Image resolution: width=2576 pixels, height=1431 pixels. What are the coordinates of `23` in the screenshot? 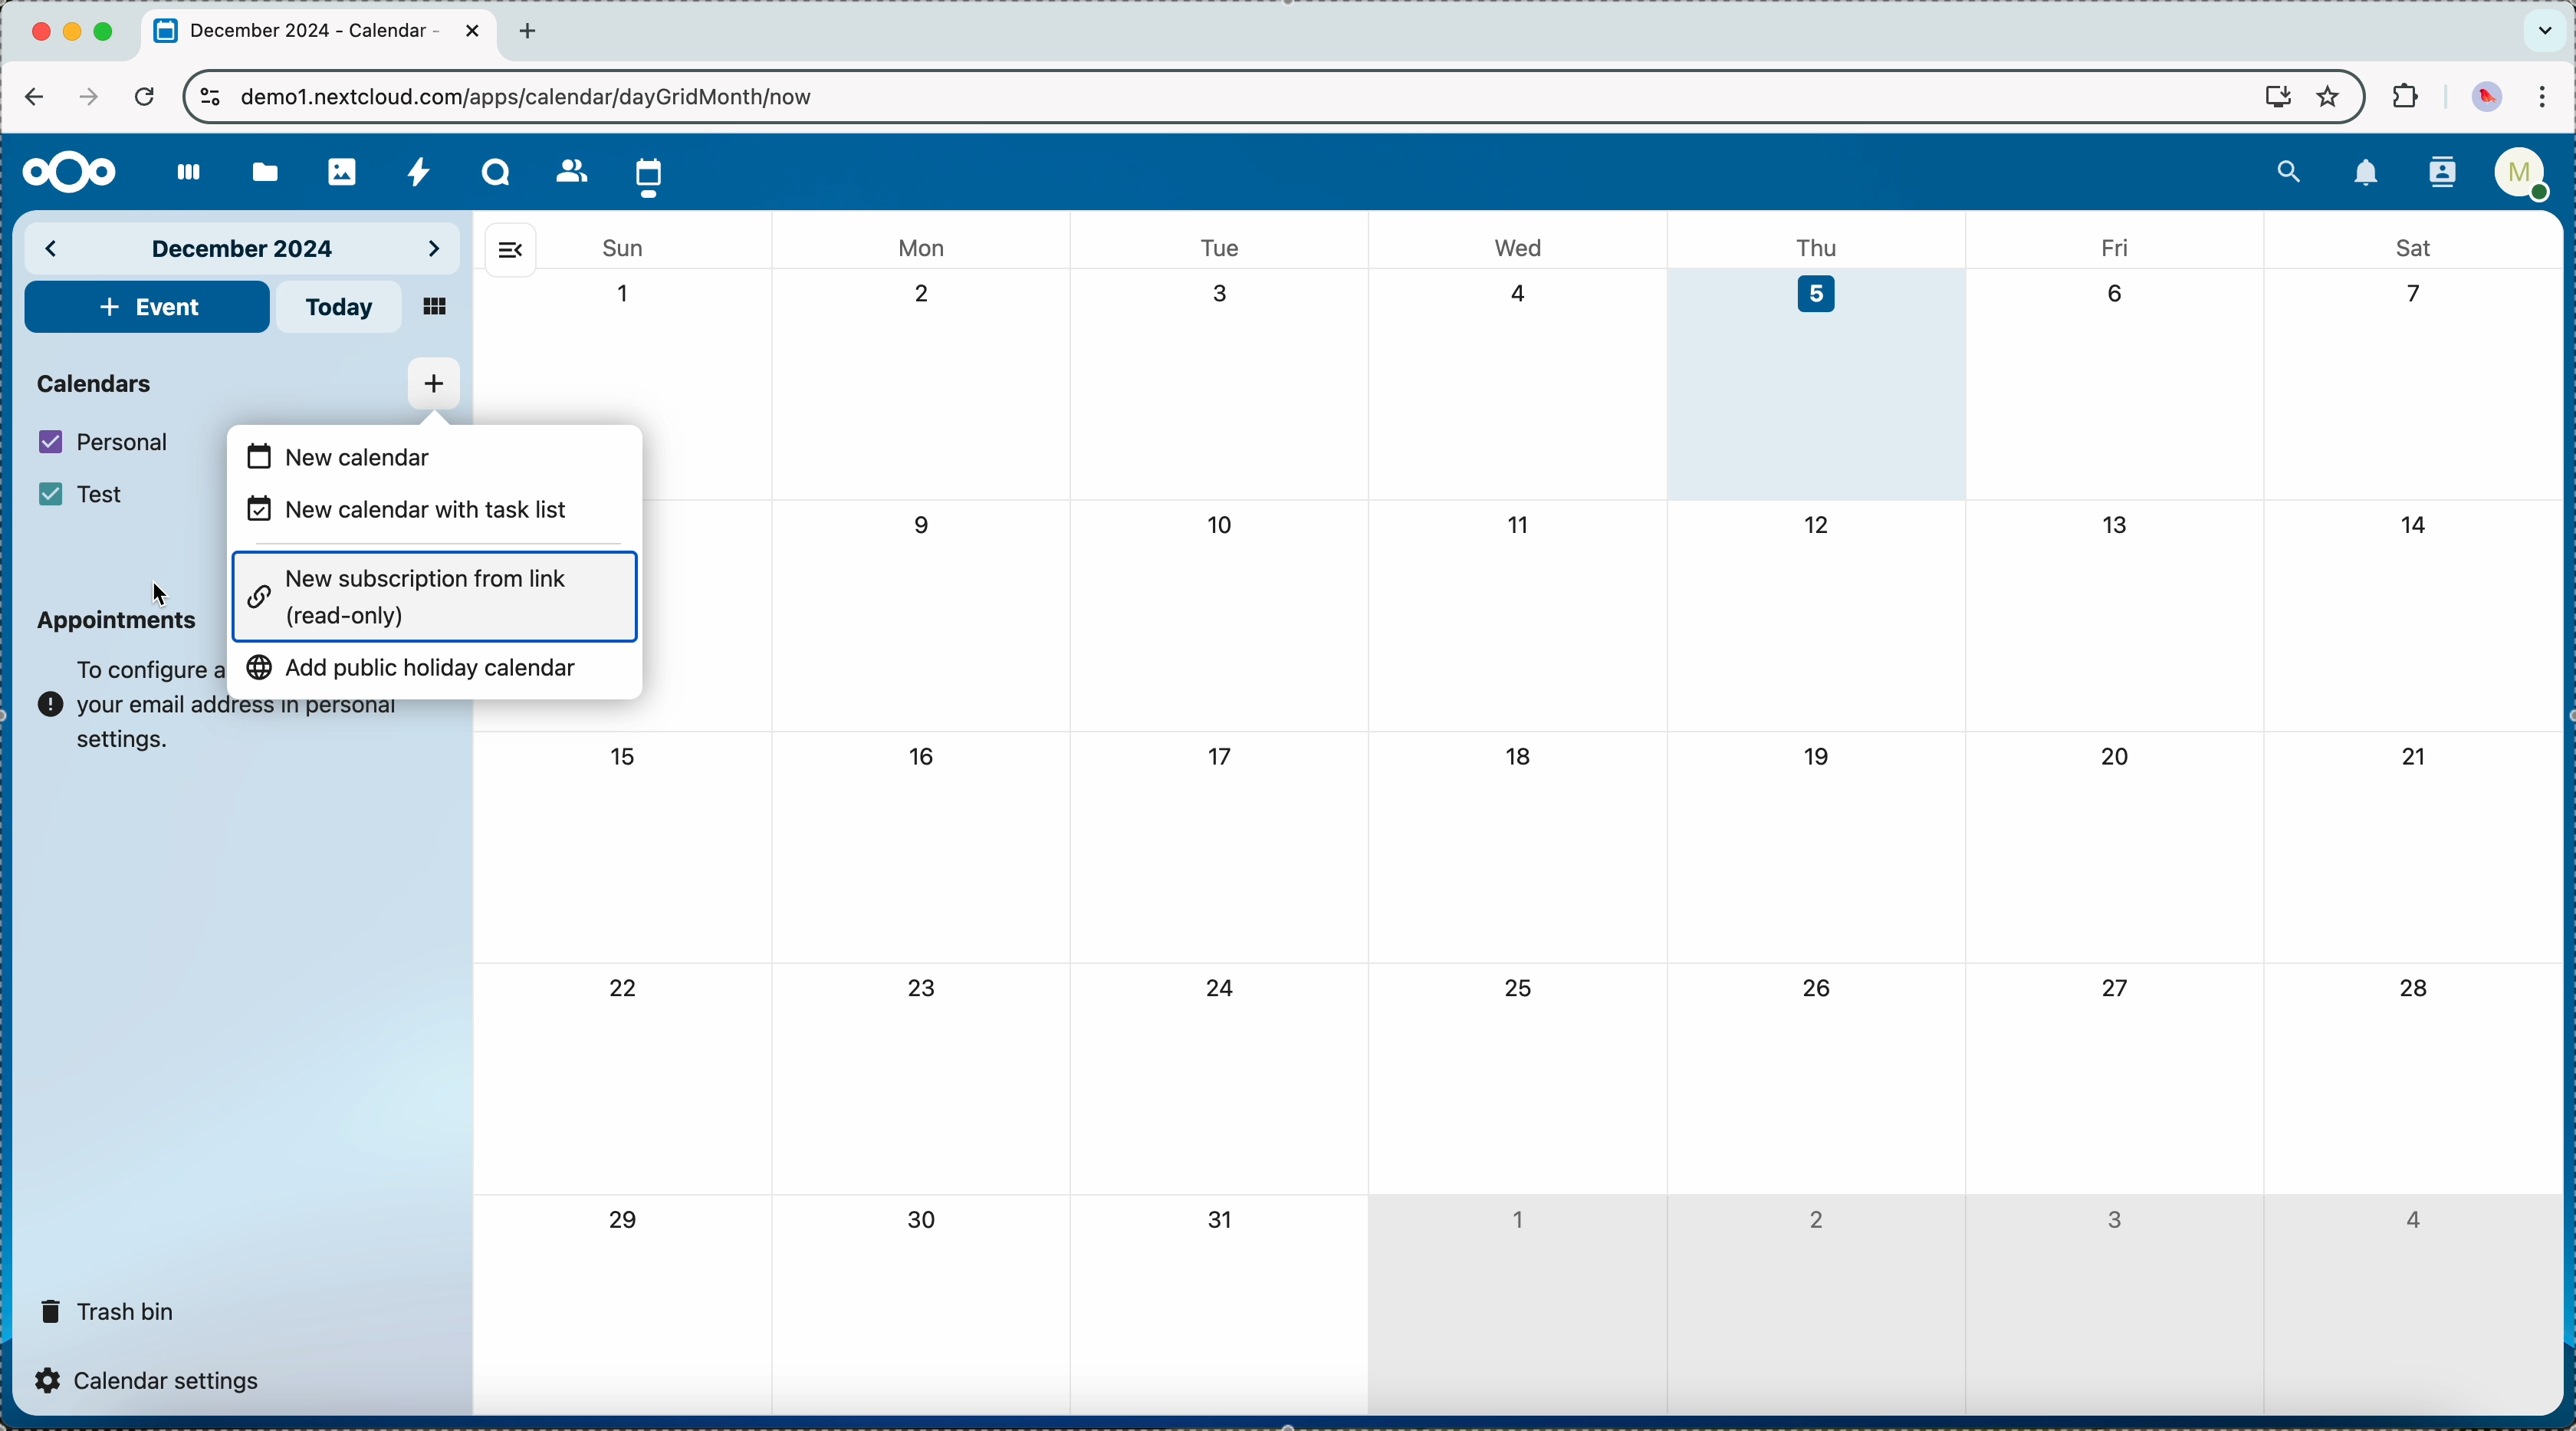 It's located at (927, 987).